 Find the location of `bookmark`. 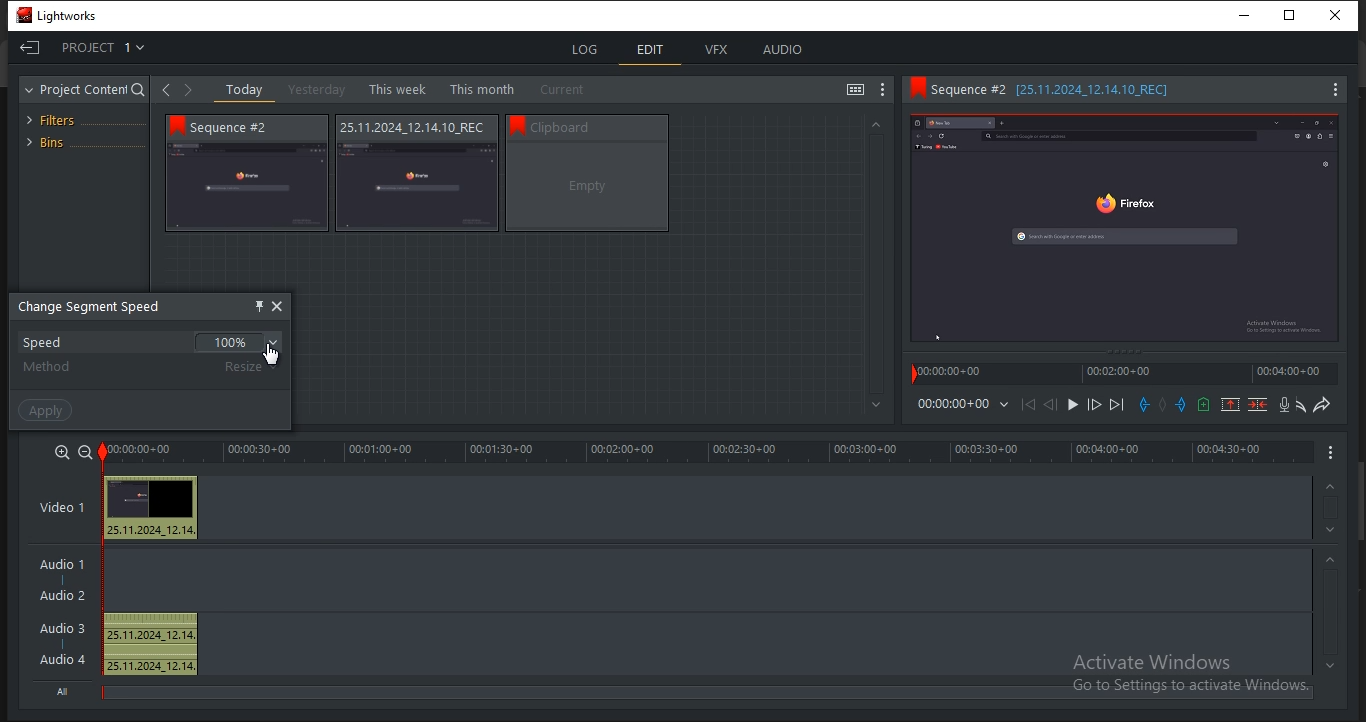

bookmark is located at coordinates (176, 127).